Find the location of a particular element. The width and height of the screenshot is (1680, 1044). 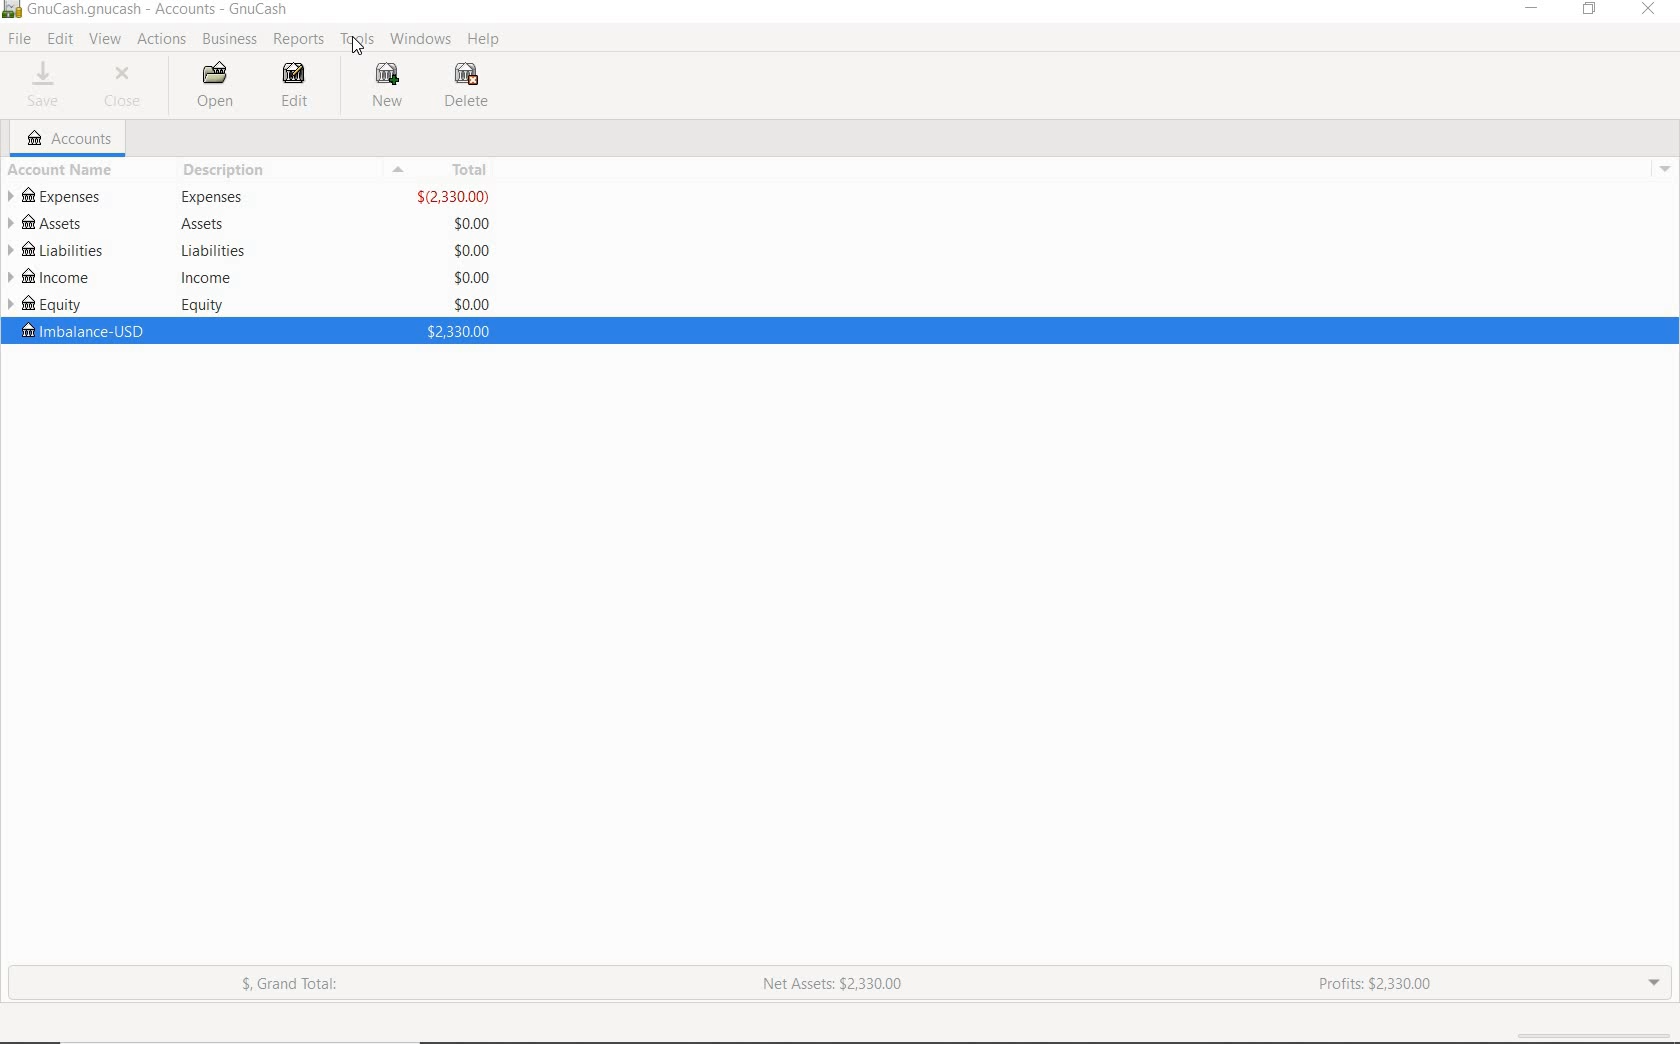

Text is located at coordinates (158, 10).